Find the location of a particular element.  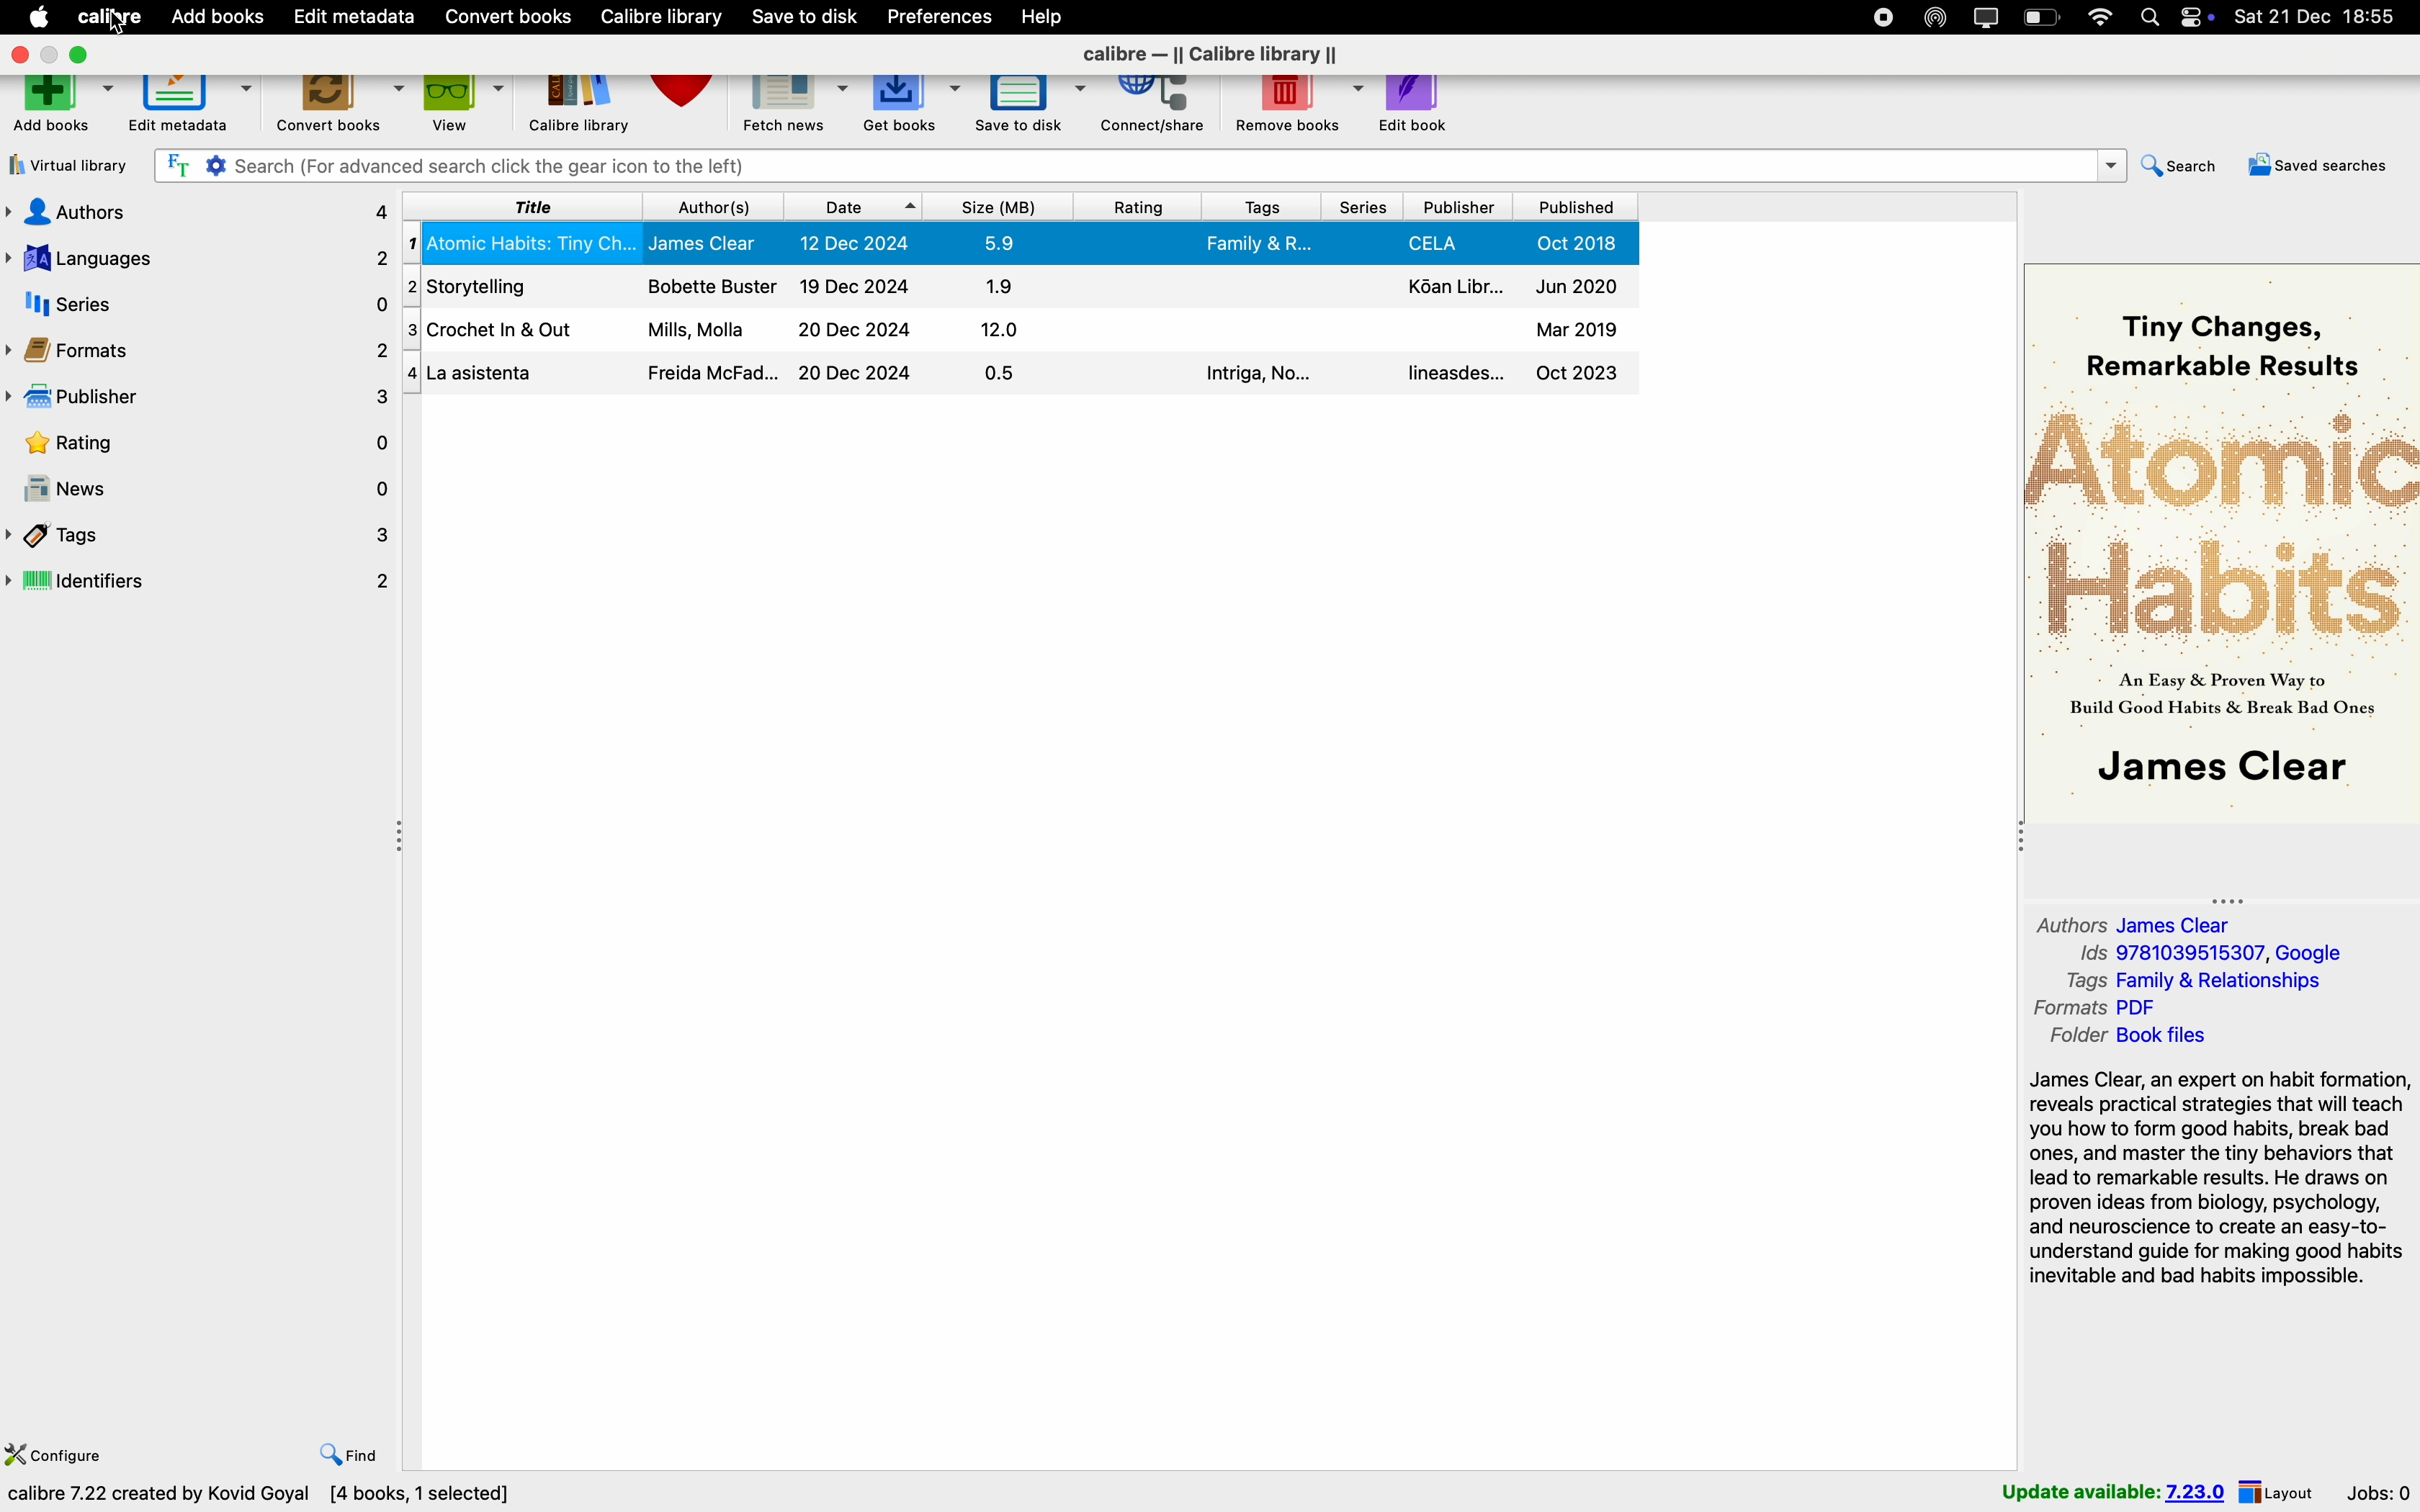

controls is located at coordinates (2202, 17).